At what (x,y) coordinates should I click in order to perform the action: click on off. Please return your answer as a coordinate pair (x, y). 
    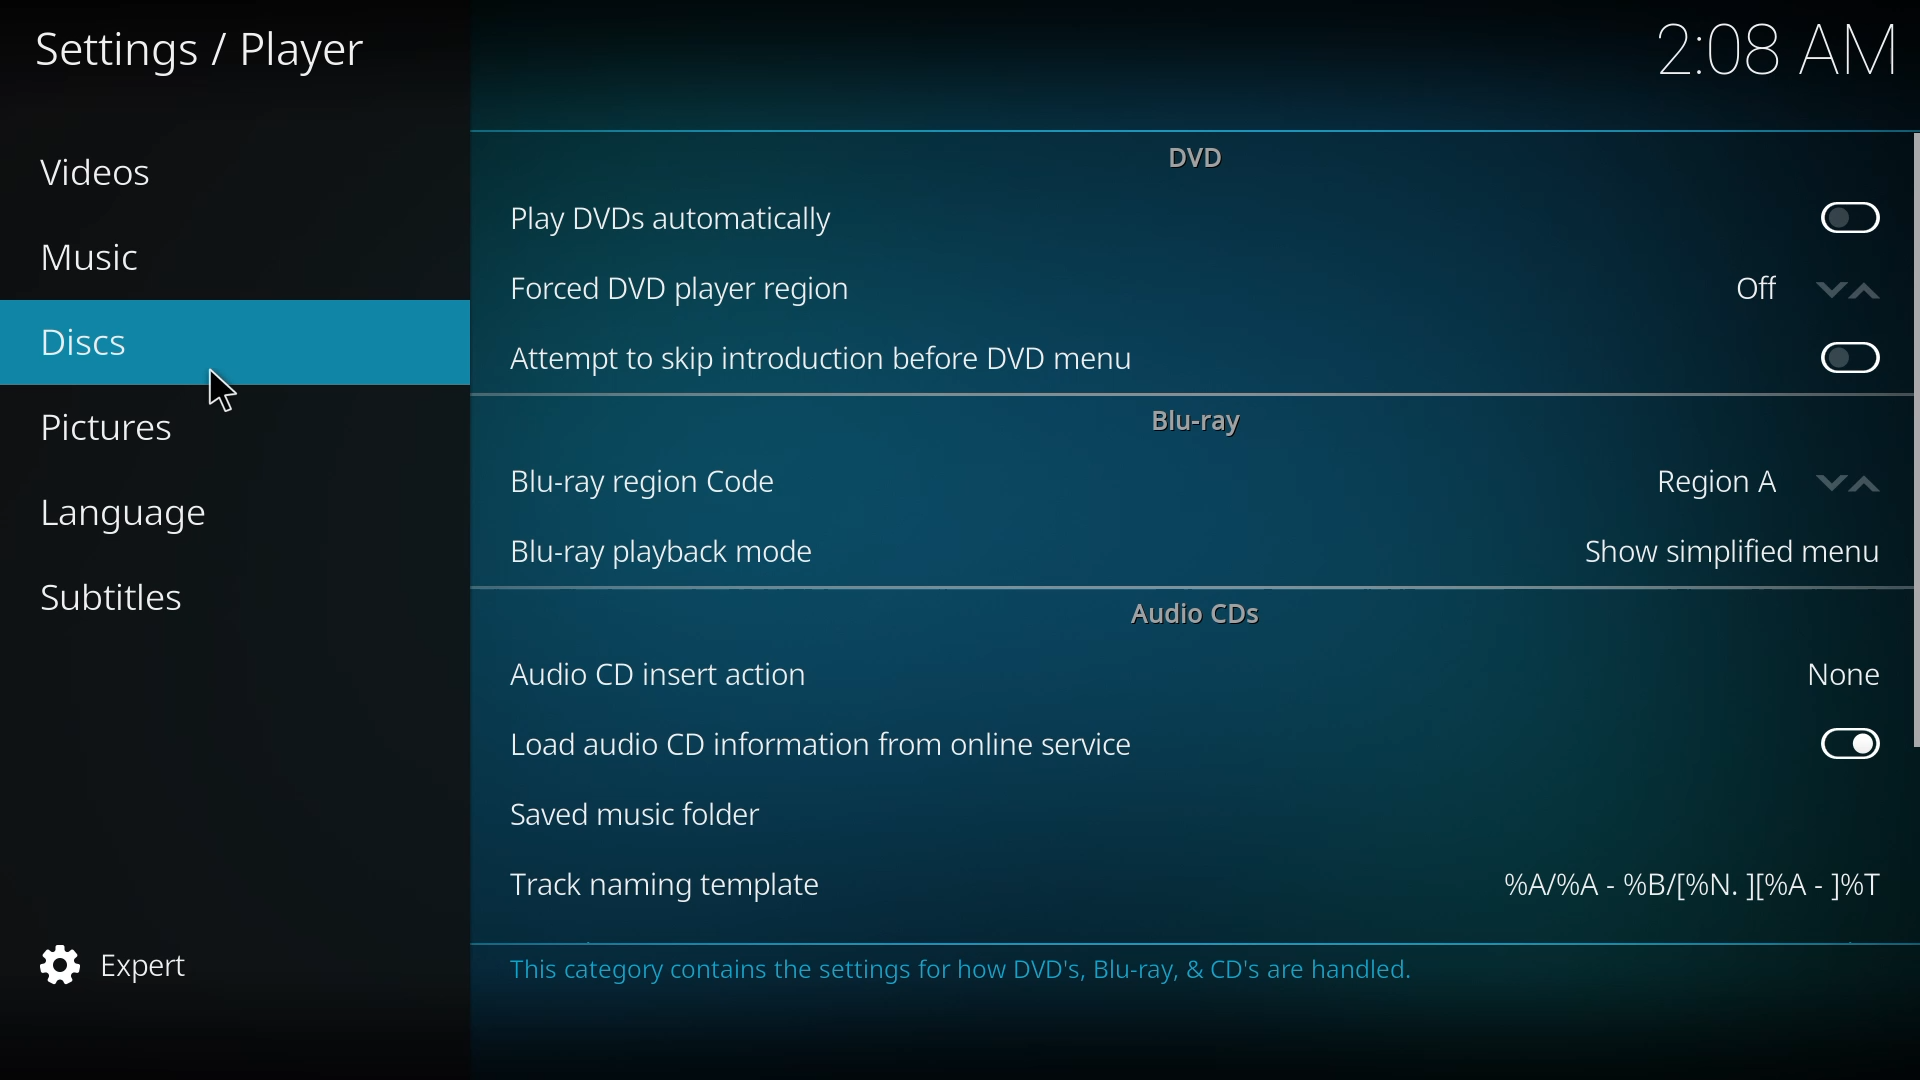
    Looking at the image, I should click on (1797, 288).